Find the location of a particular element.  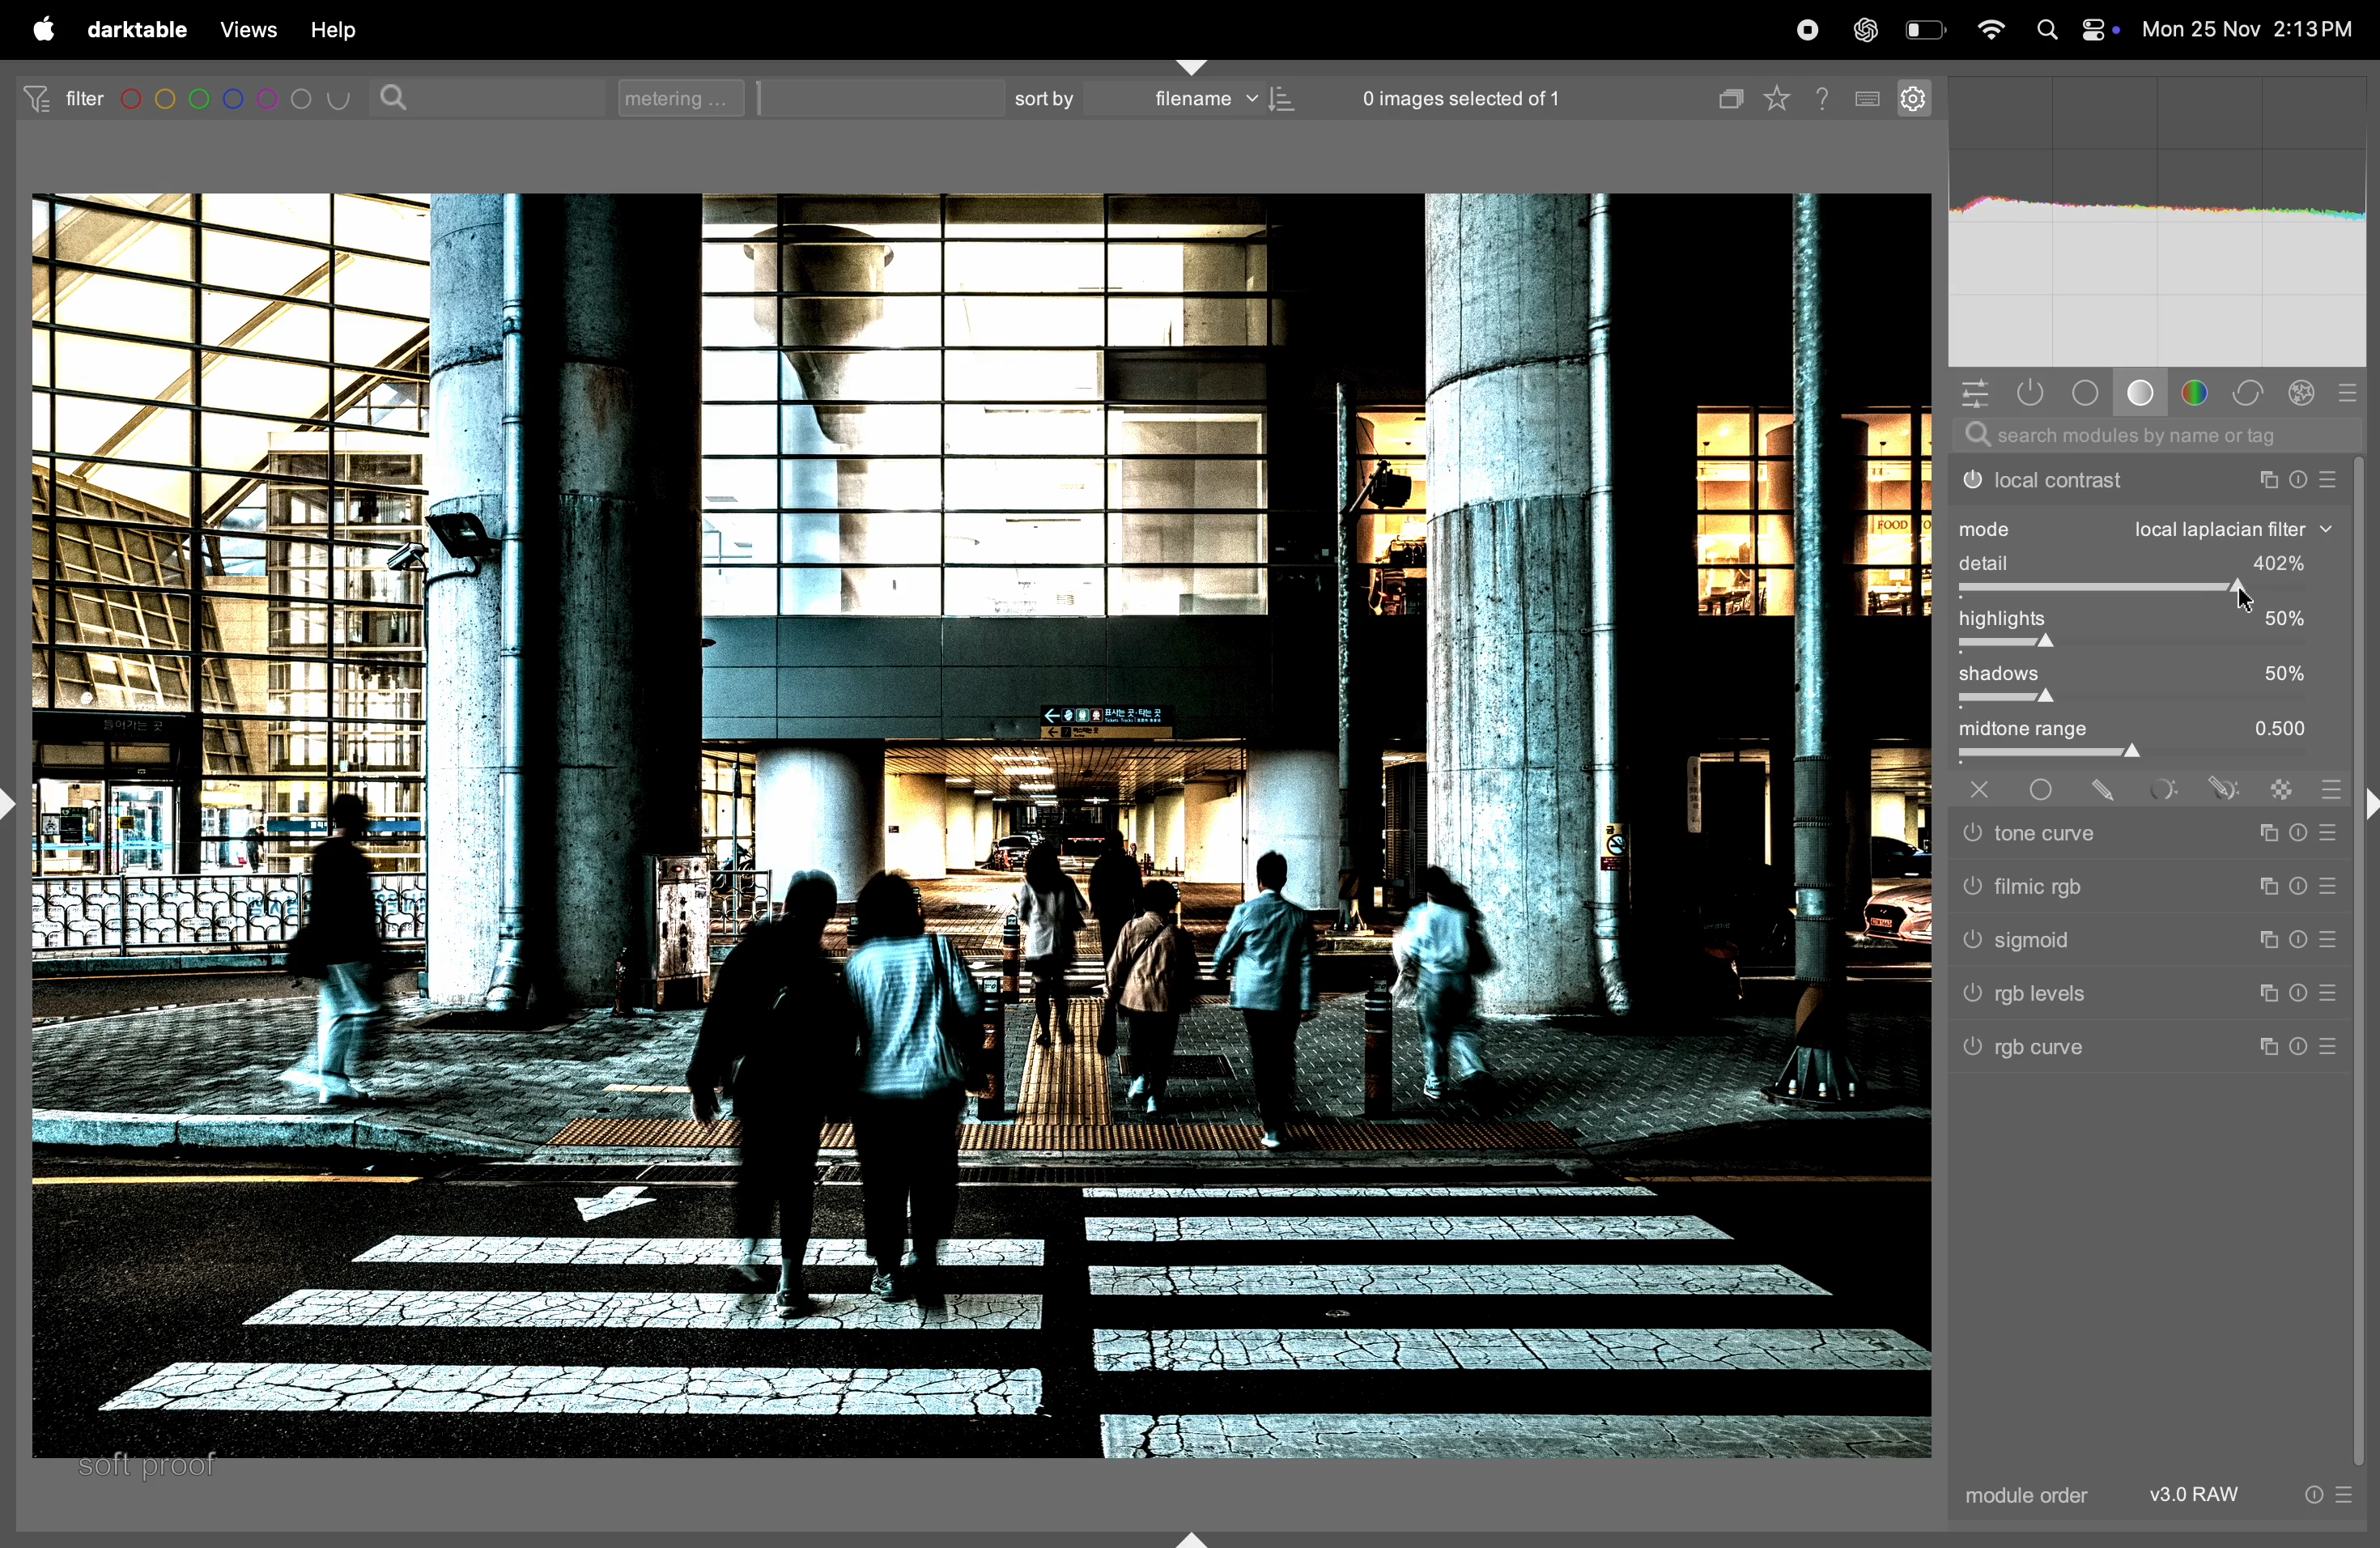

settings is located at coordinates (1912, 96).